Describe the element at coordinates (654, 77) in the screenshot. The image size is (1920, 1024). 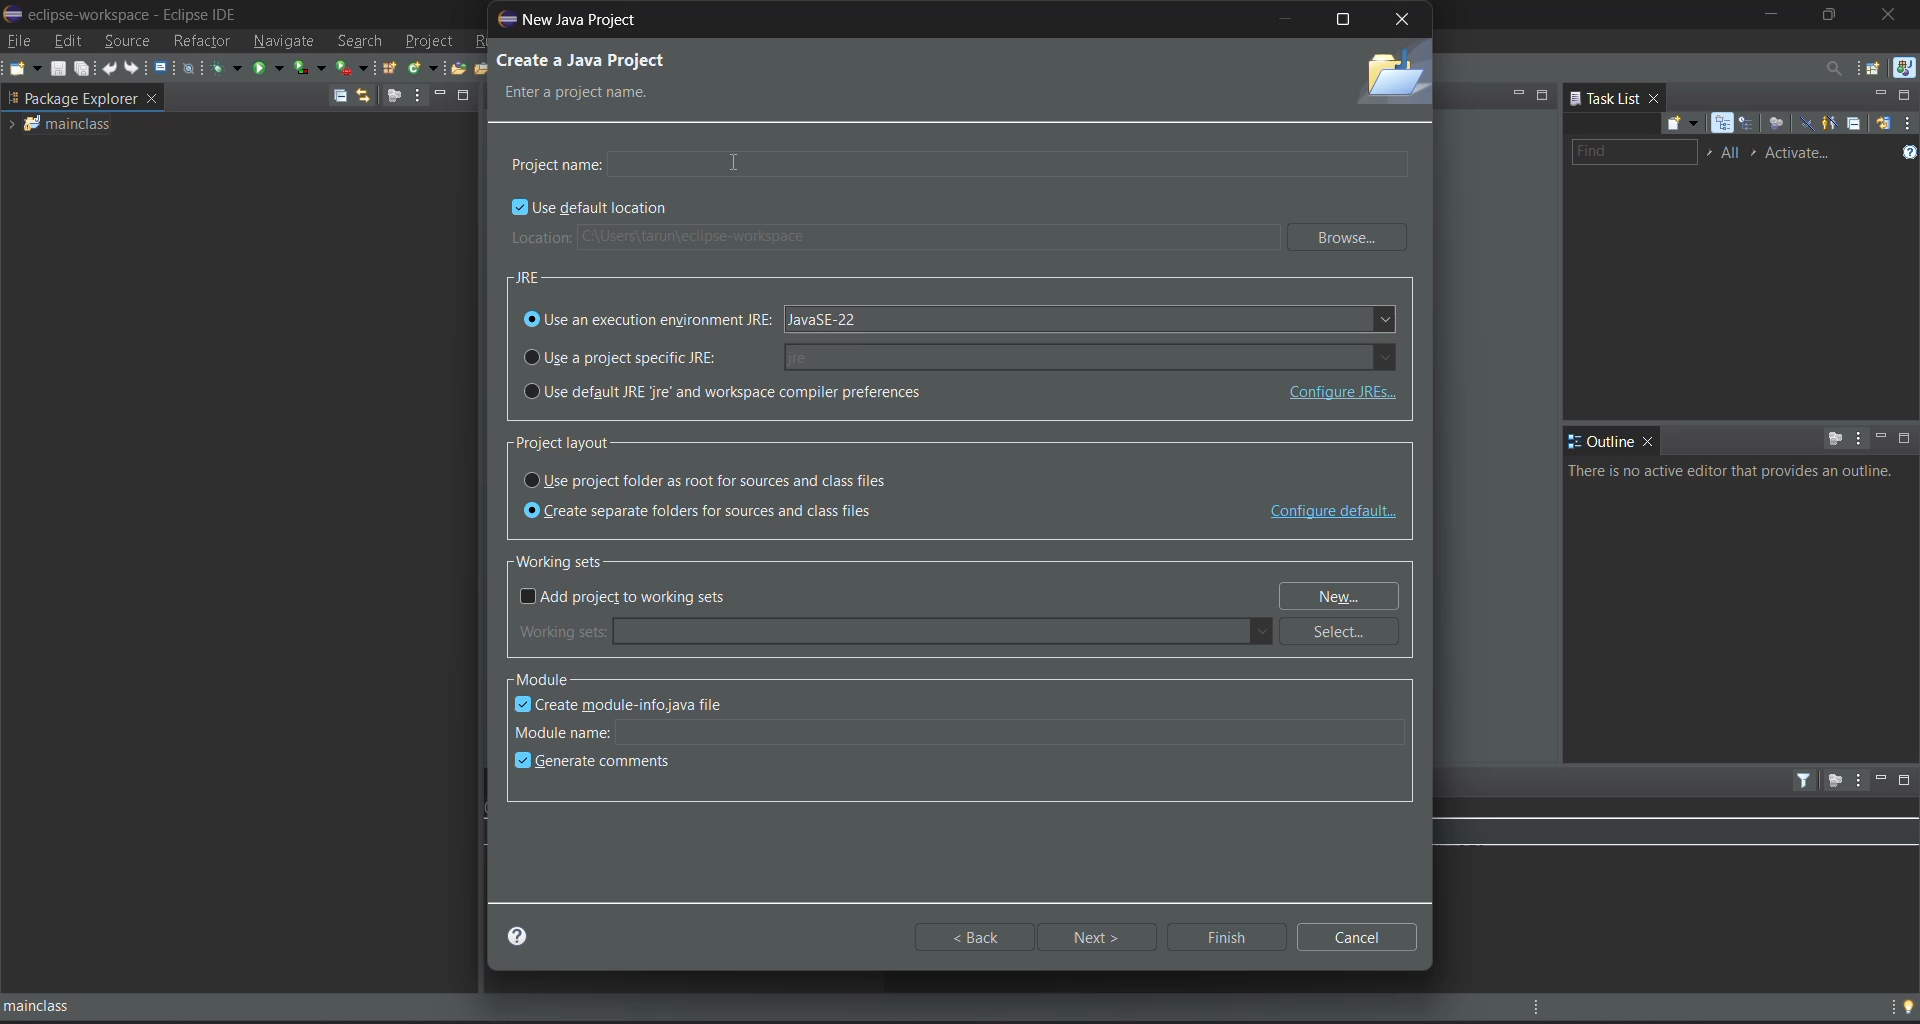
I see `create a new java project enter a project name` at that location.